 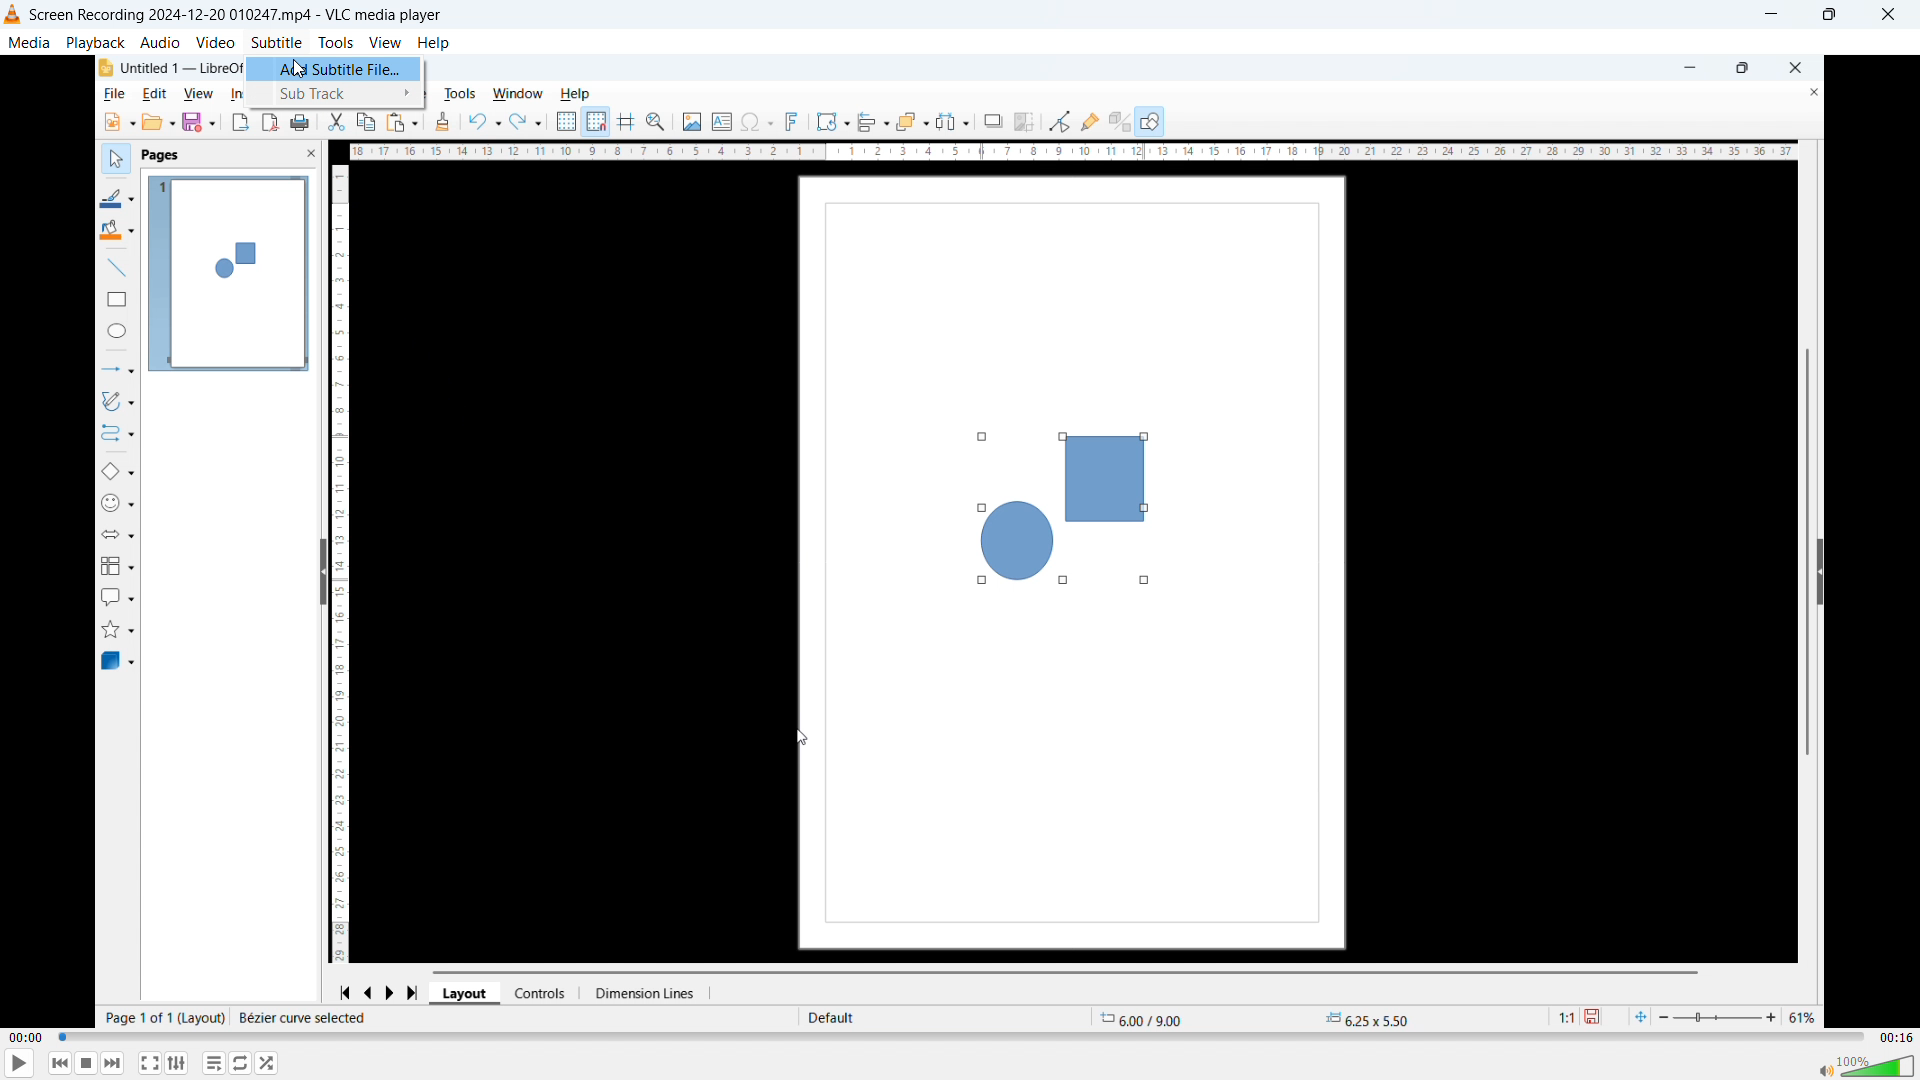 What do you see at coordinates (1795, 66) in the screenshot?
I see `close` at bounding box center [1795, 66].